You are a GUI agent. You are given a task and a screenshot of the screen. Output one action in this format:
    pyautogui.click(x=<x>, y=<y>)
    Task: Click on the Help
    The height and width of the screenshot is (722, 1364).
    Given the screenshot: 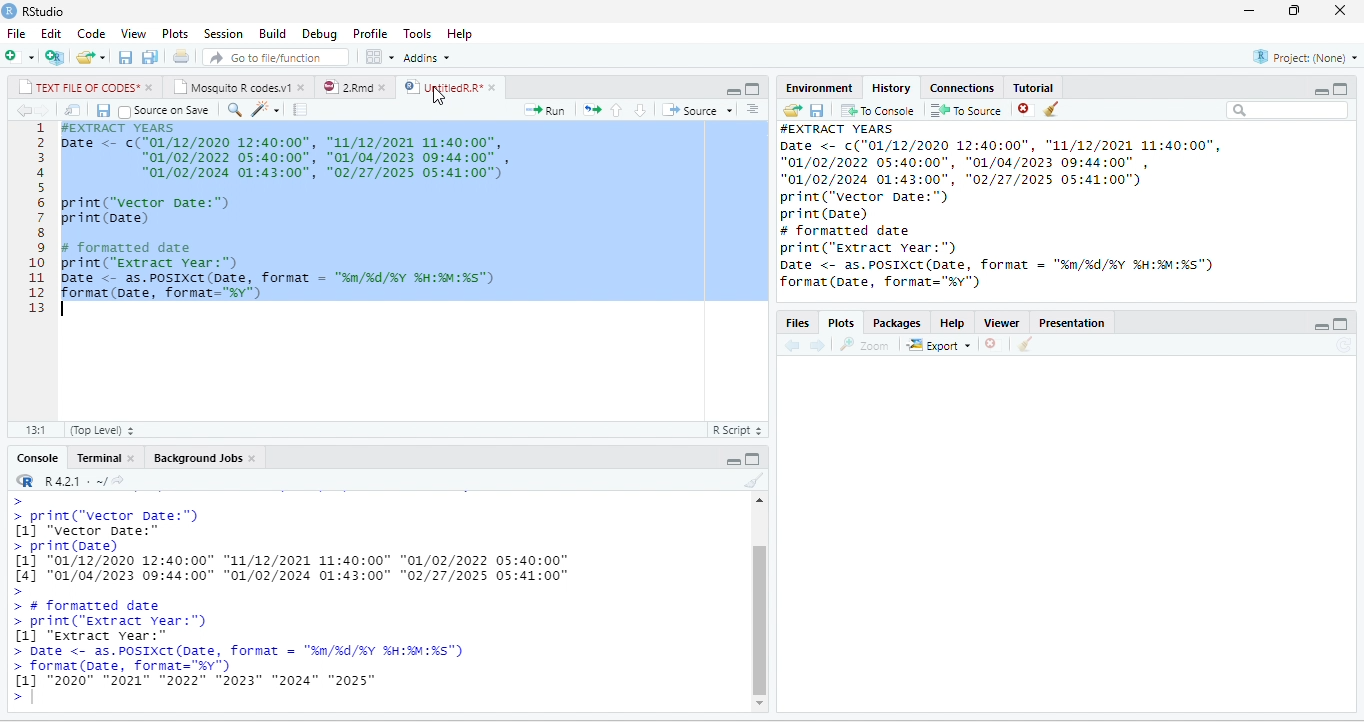 What is the action you would take?
    pyautogui.click(x=953, y=323)
    